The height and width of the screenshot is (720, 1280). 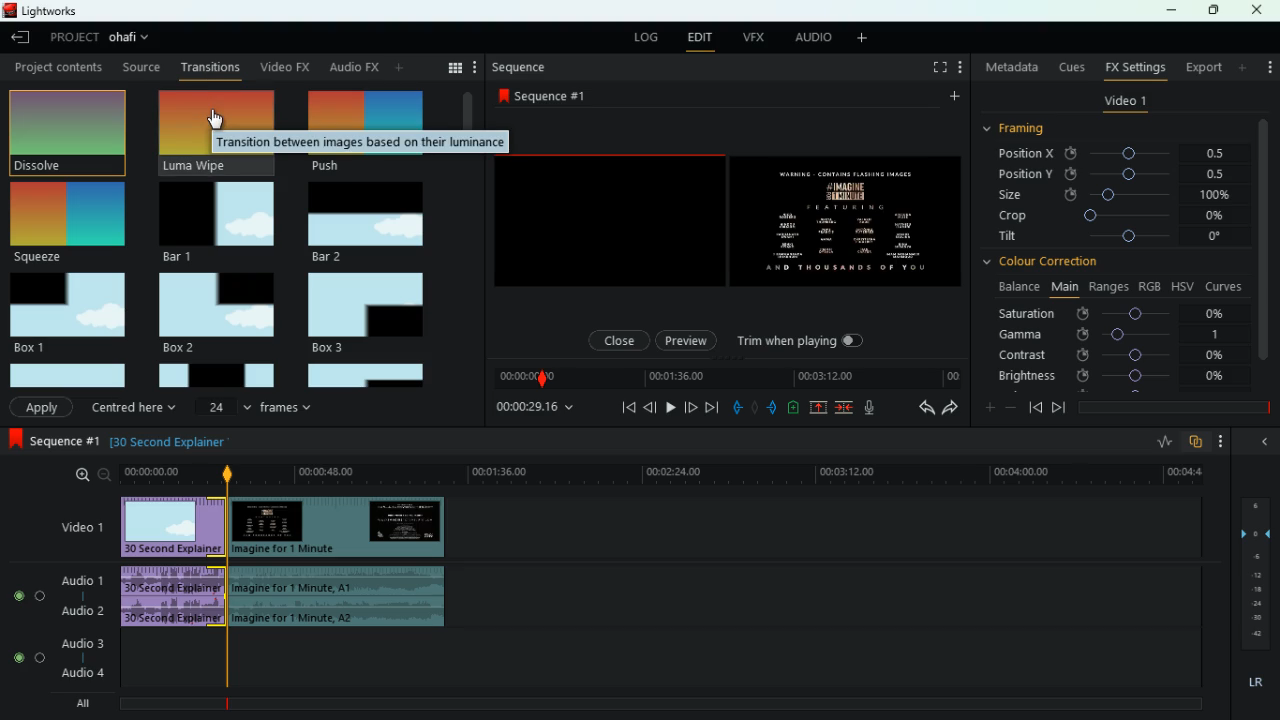 What do you see at coordinates (866, 39) in the screenshot?
I see `more` at bounding box center [866, 39].